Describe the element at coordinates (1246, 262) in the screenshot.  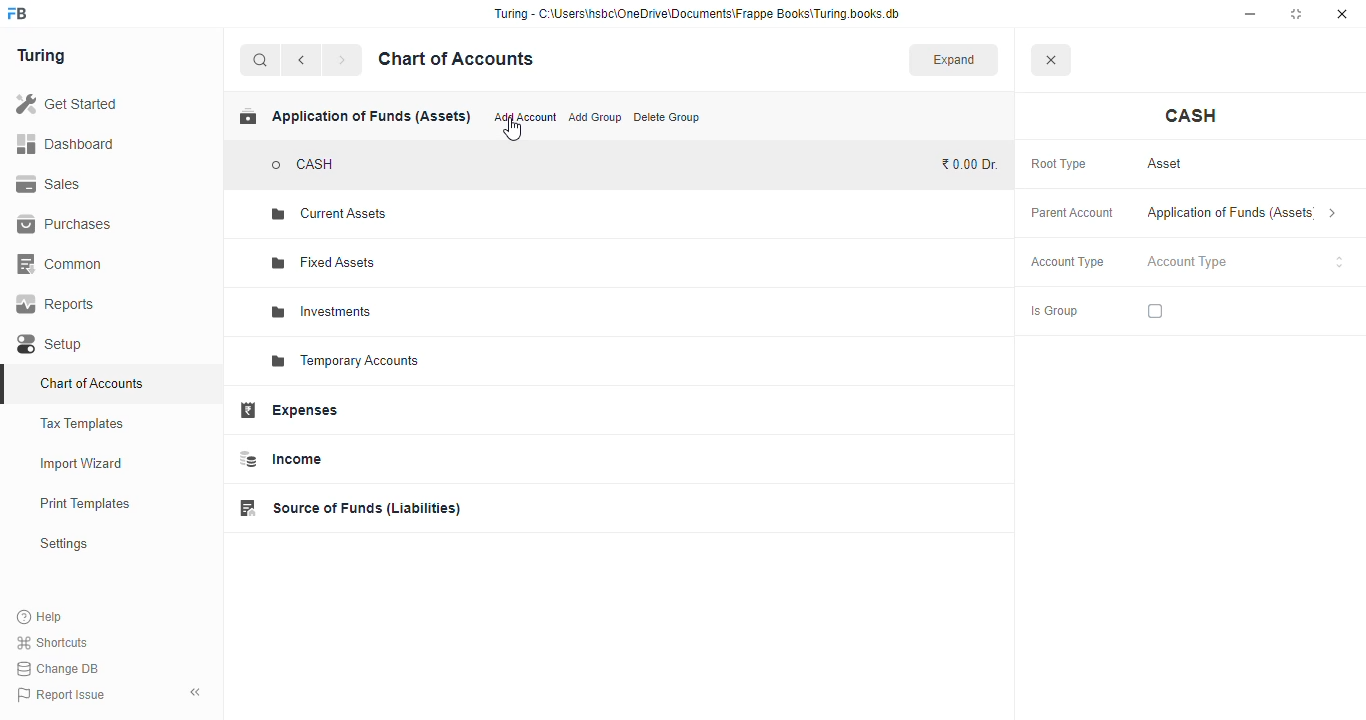
I see `account type` at that location.